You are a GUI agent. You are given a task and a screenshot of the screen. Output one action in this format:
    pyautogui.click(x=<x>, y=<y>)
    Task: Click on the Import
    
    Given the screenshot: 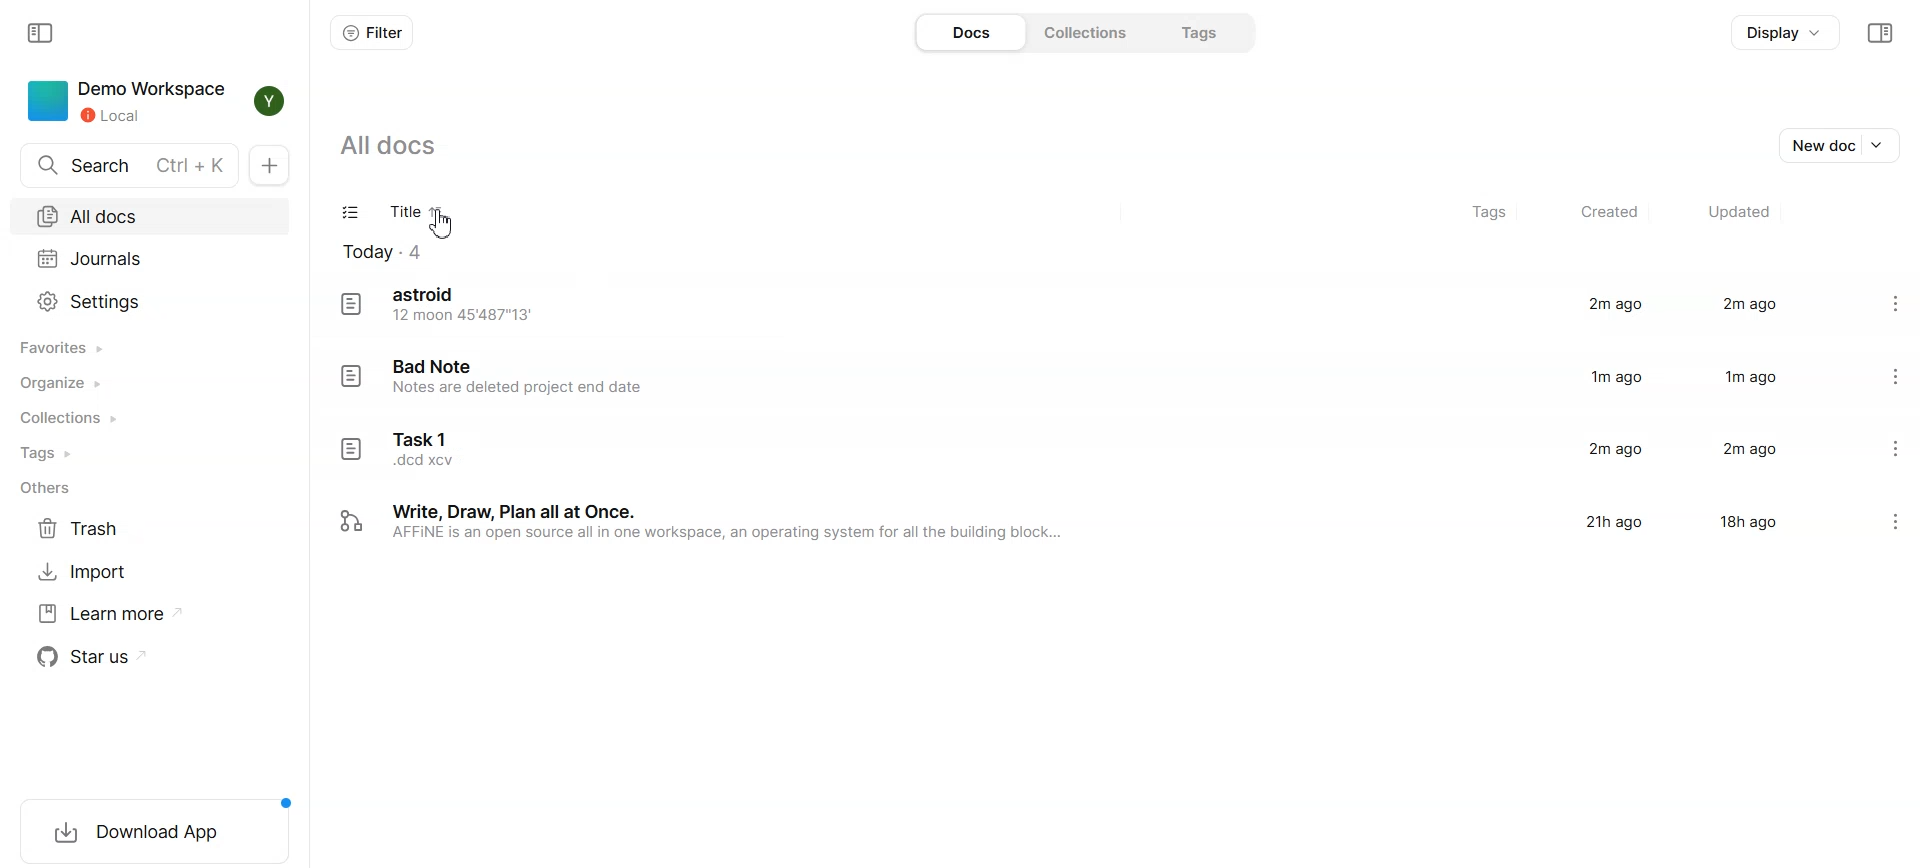 What is the action you would take?
    pyautogui.click(x=82, y=571)
    